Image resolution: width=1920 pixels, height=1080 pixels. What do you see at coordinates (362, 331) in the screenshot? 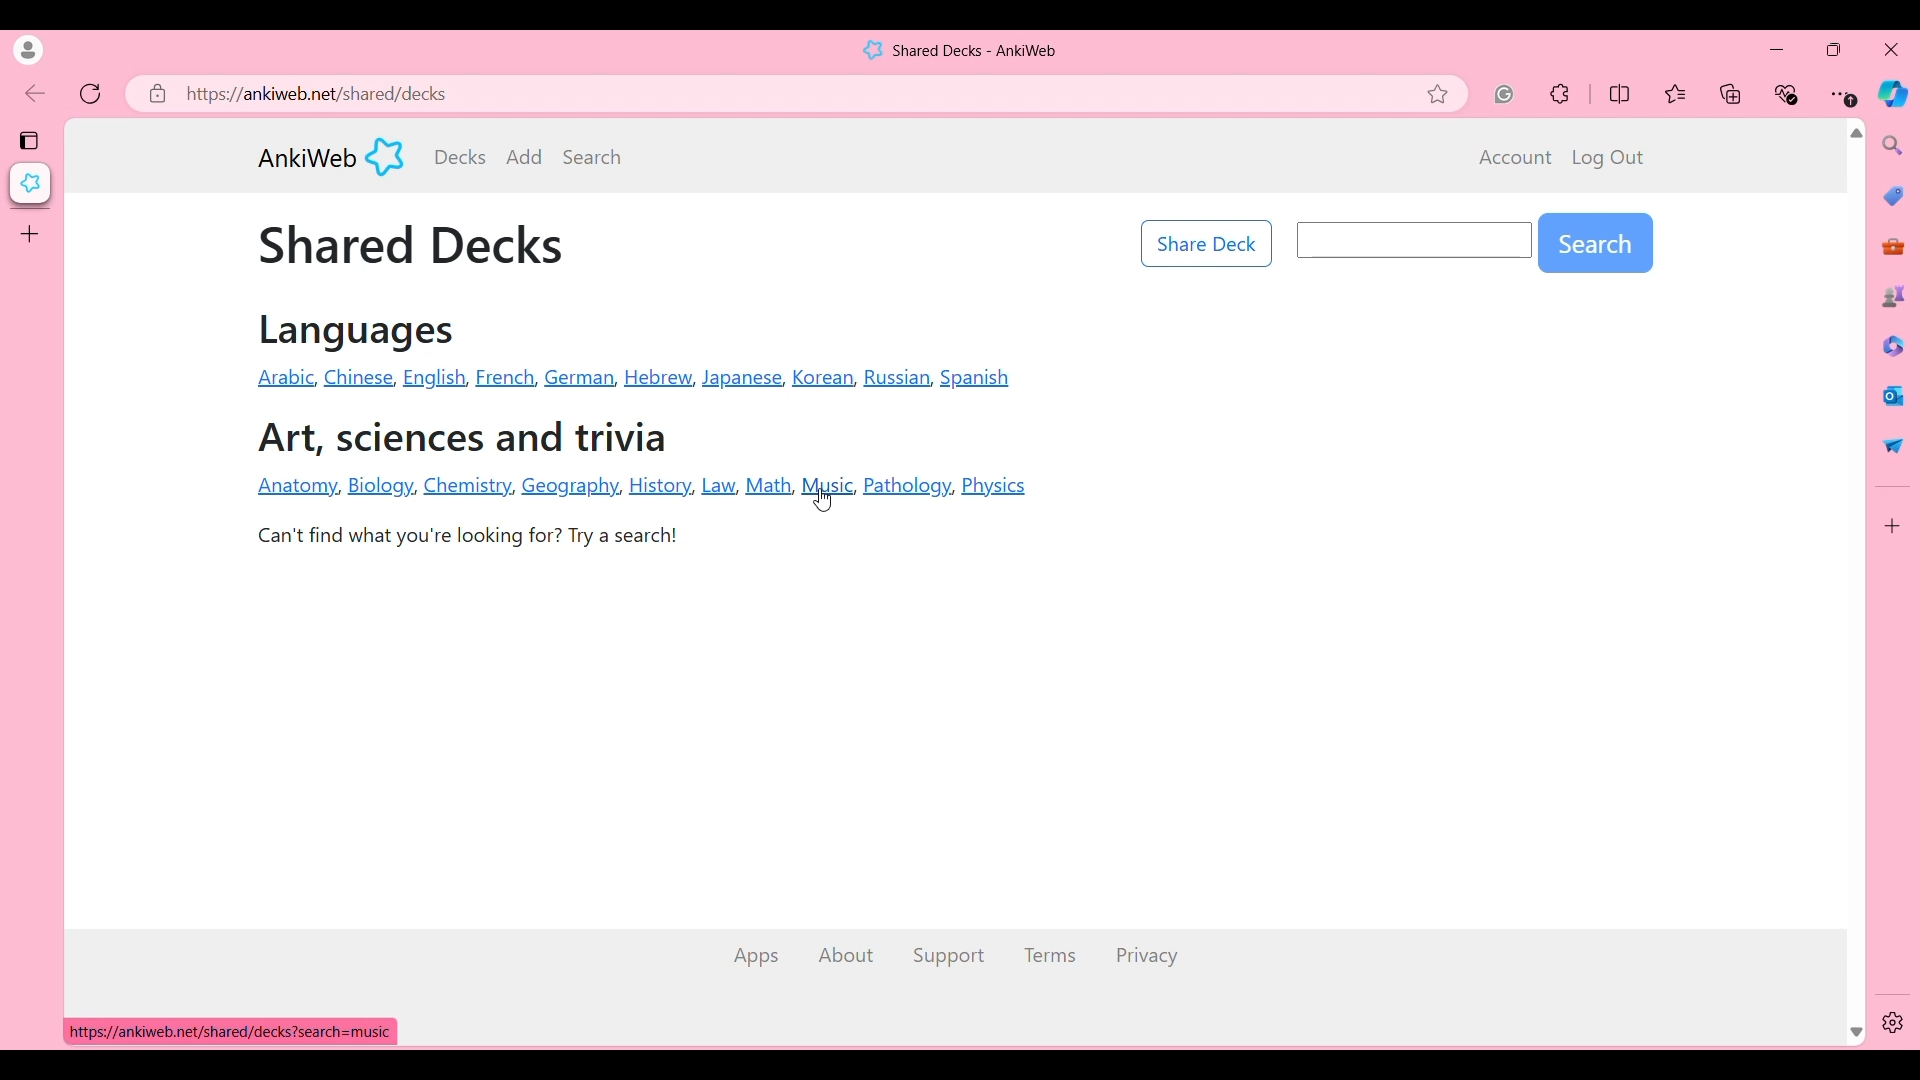
I see `Languages` at bounding box center [362, 331].